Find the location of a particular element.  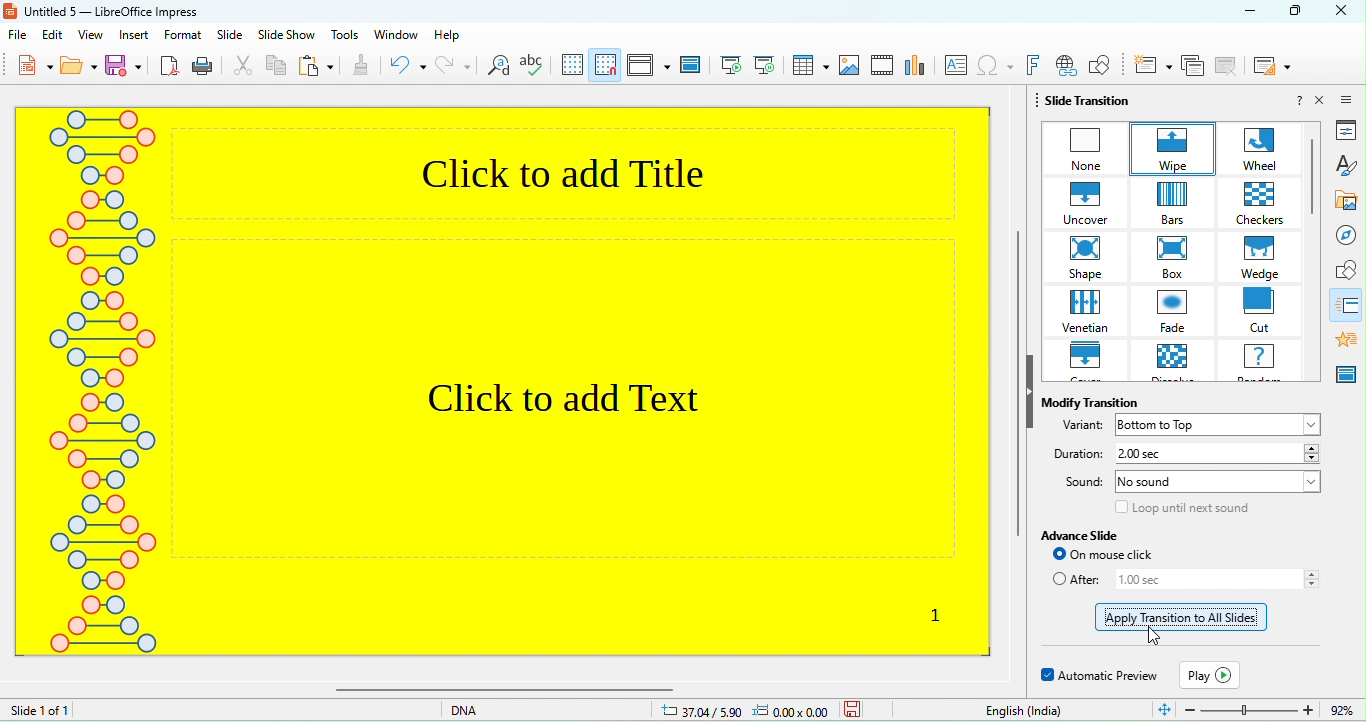

close is located at coordinates (1325, 102).